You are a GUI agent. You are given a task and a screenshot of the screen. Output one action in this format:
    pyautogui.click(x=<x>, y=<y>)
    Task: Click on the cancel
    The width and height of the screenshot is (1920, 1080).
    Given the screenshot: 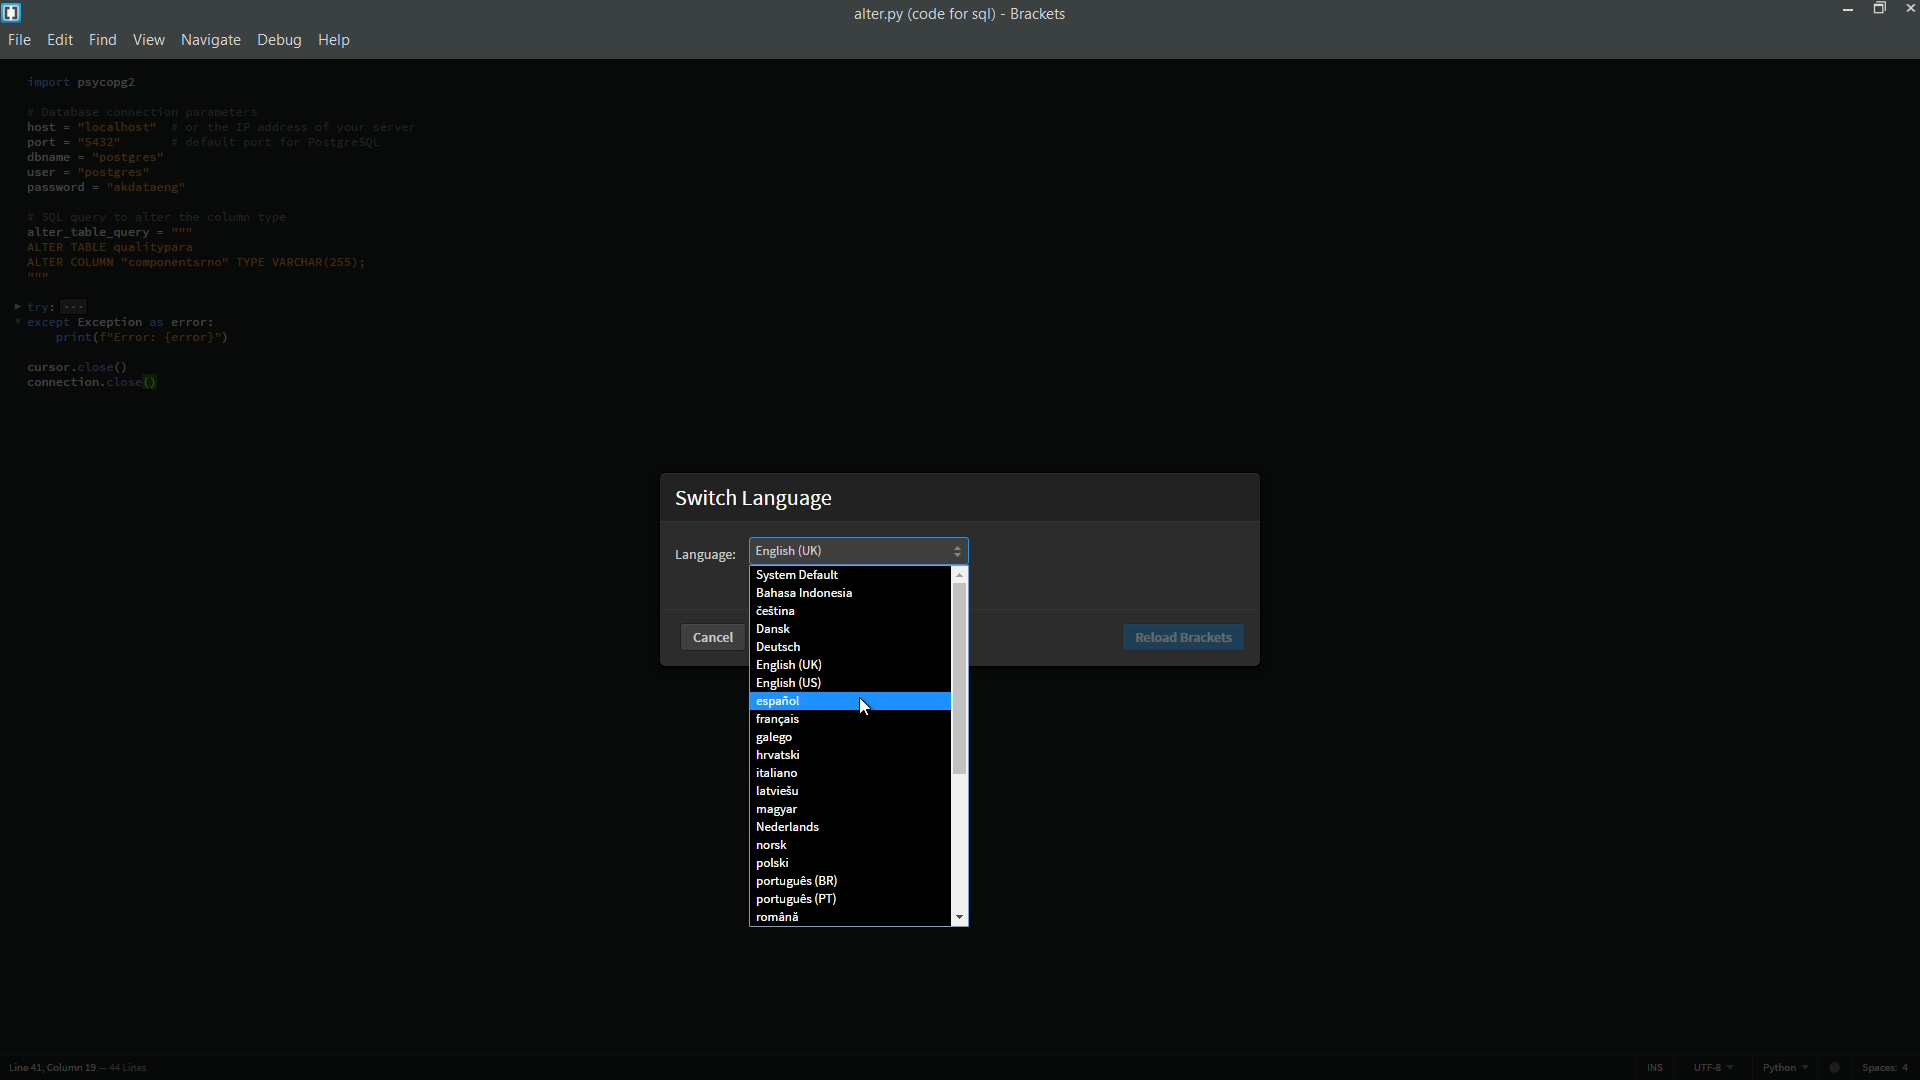 What is the action you would take?
    pyautogui.click(x=712, y=638)
    